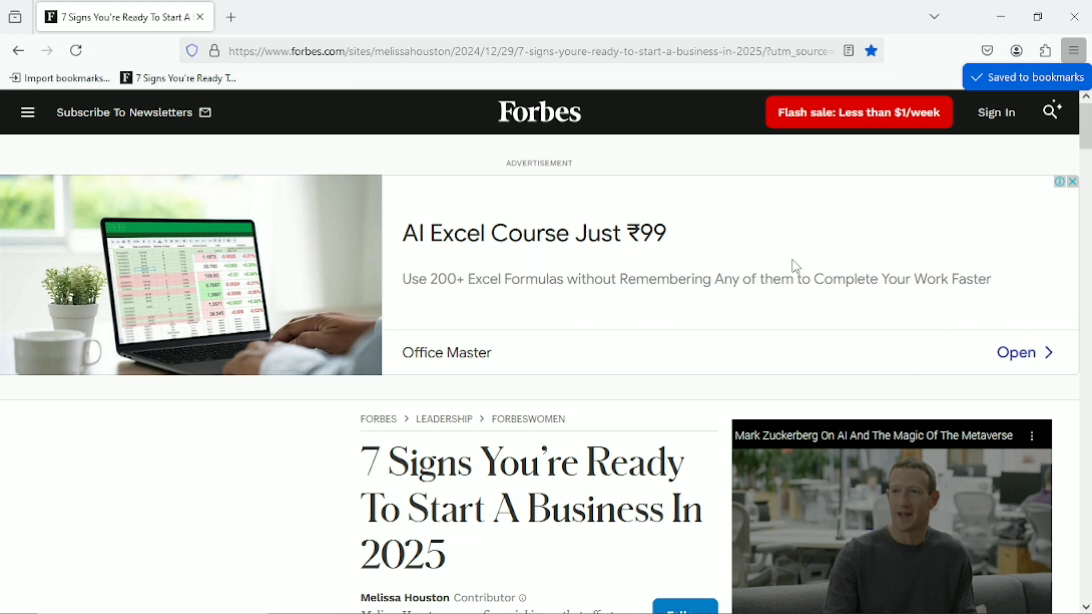  What do you see at coordinates (1076, 16) in the screenshot?
I see `Close` at bounding box center [1076, 16].